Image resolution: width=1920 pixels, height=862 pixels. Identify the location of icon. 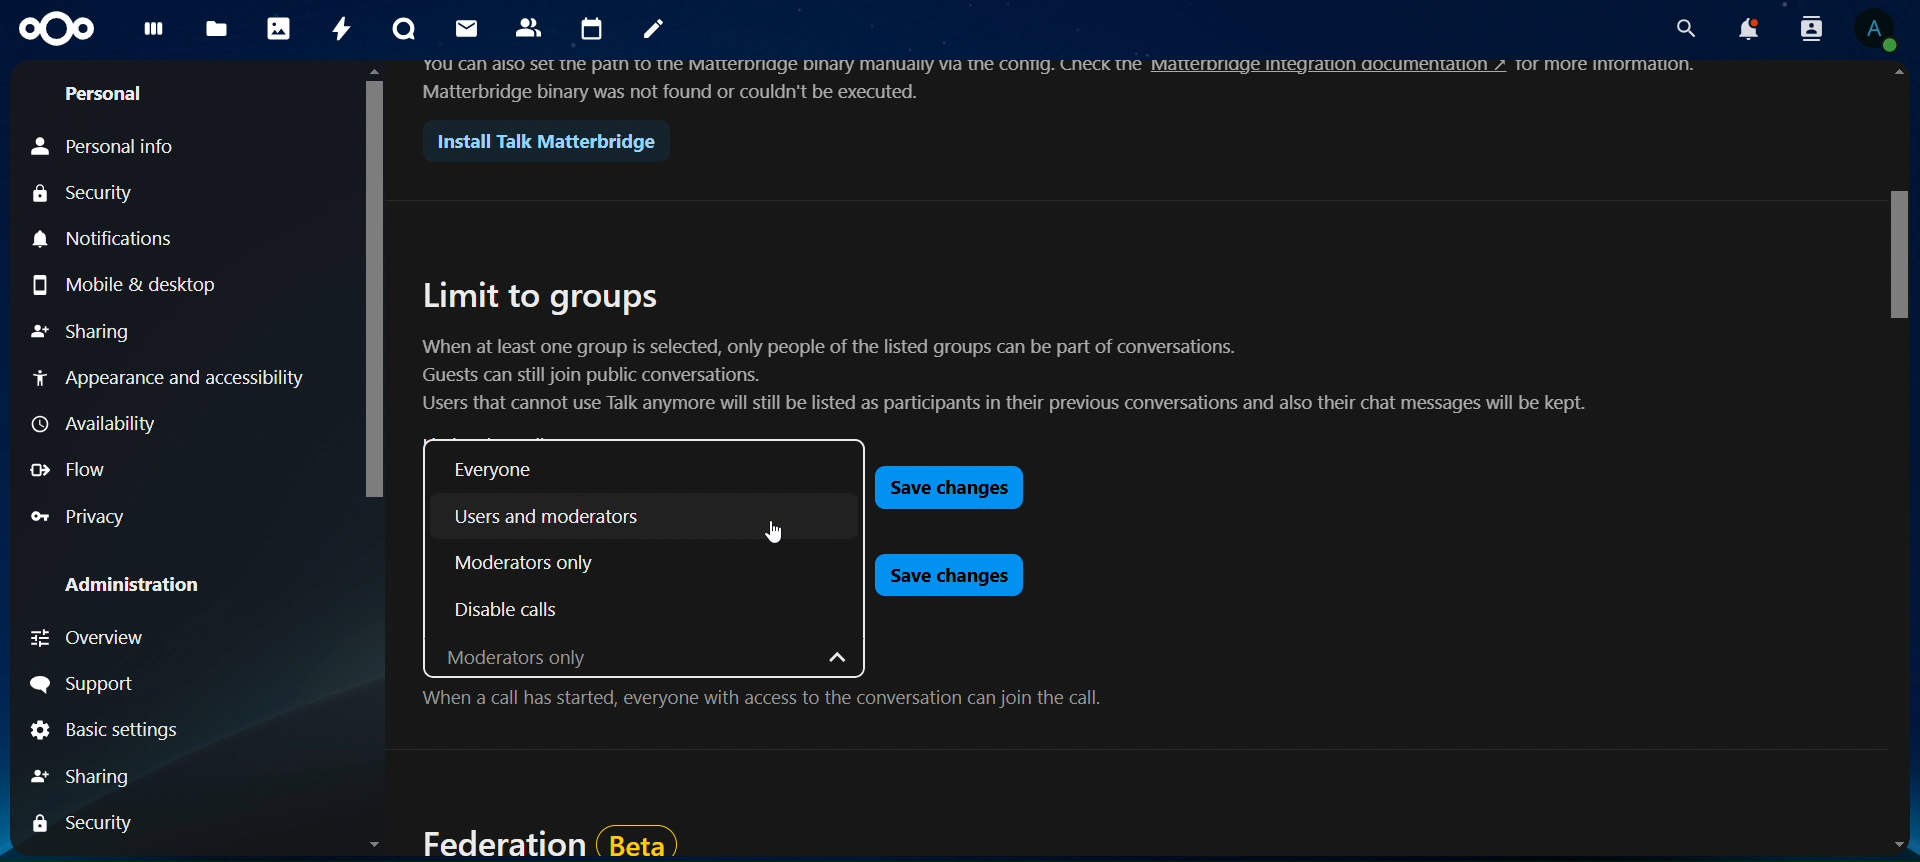
(59, 29).